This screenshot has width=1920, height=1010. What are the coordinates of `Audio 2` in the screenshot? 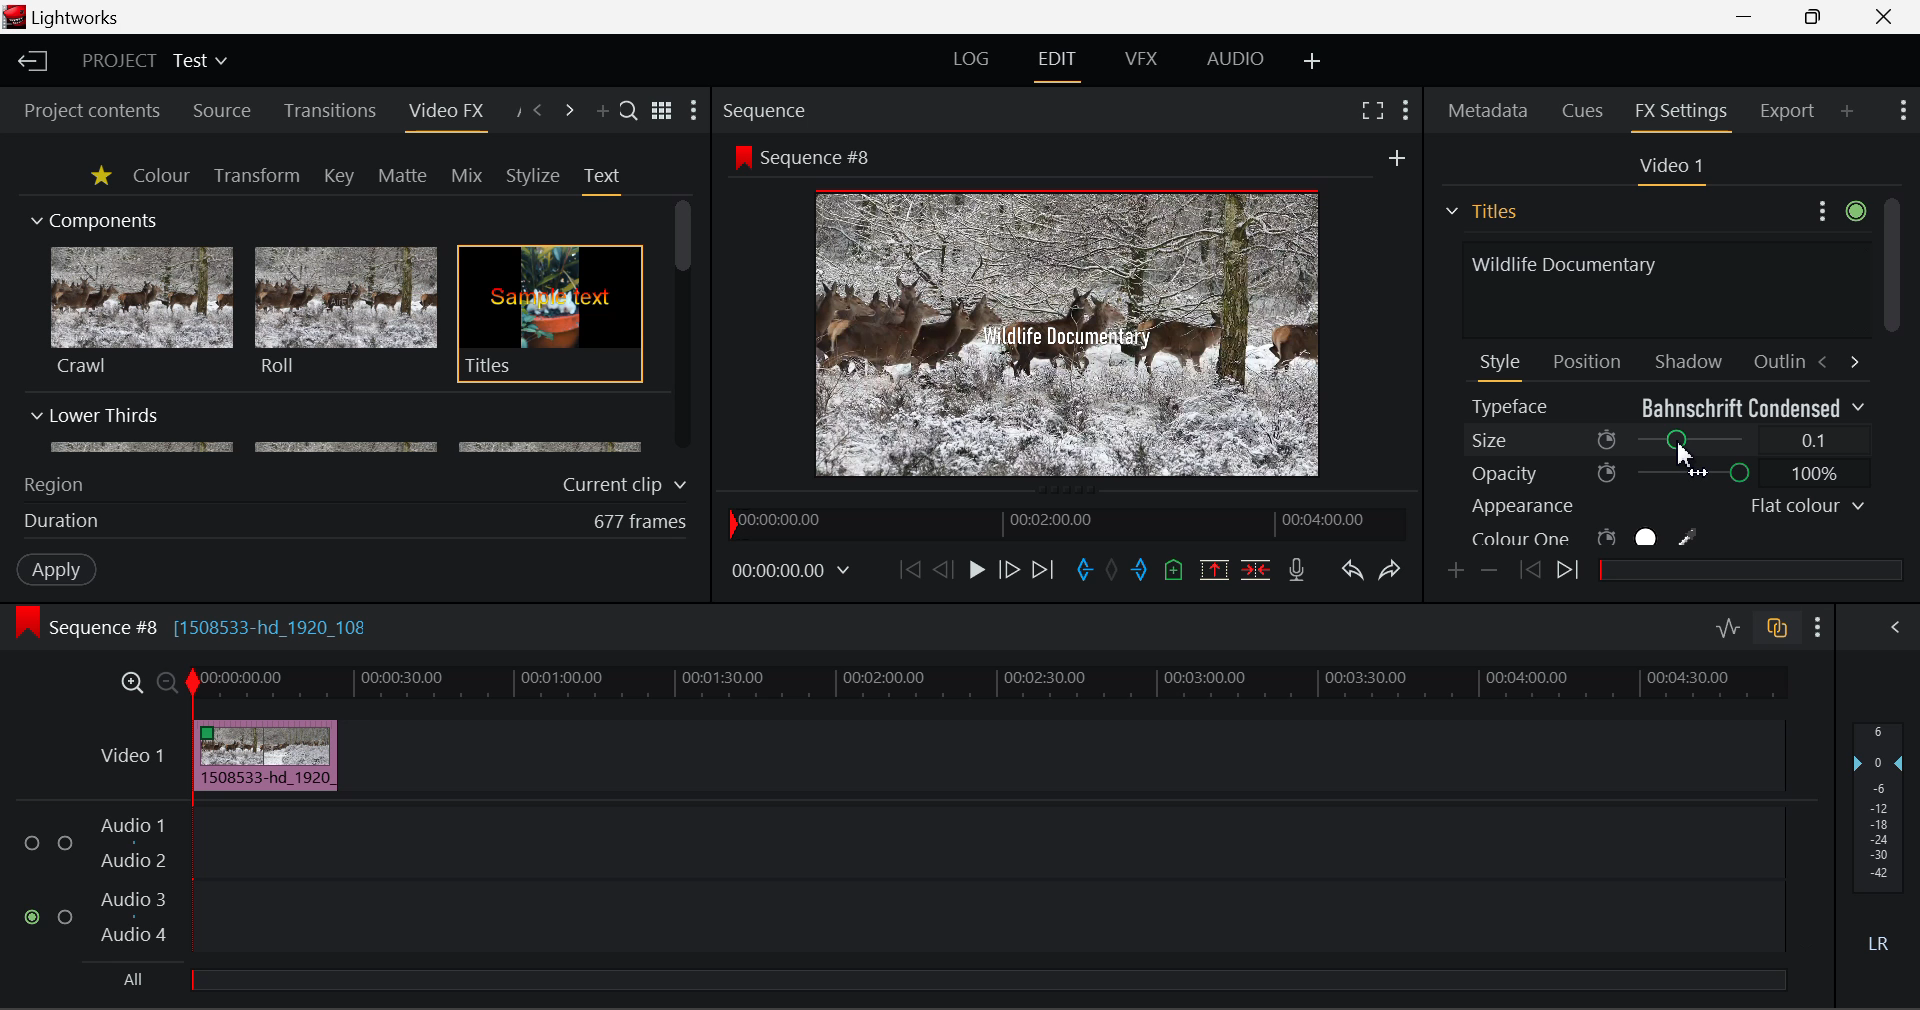 It's located at (134, 861).